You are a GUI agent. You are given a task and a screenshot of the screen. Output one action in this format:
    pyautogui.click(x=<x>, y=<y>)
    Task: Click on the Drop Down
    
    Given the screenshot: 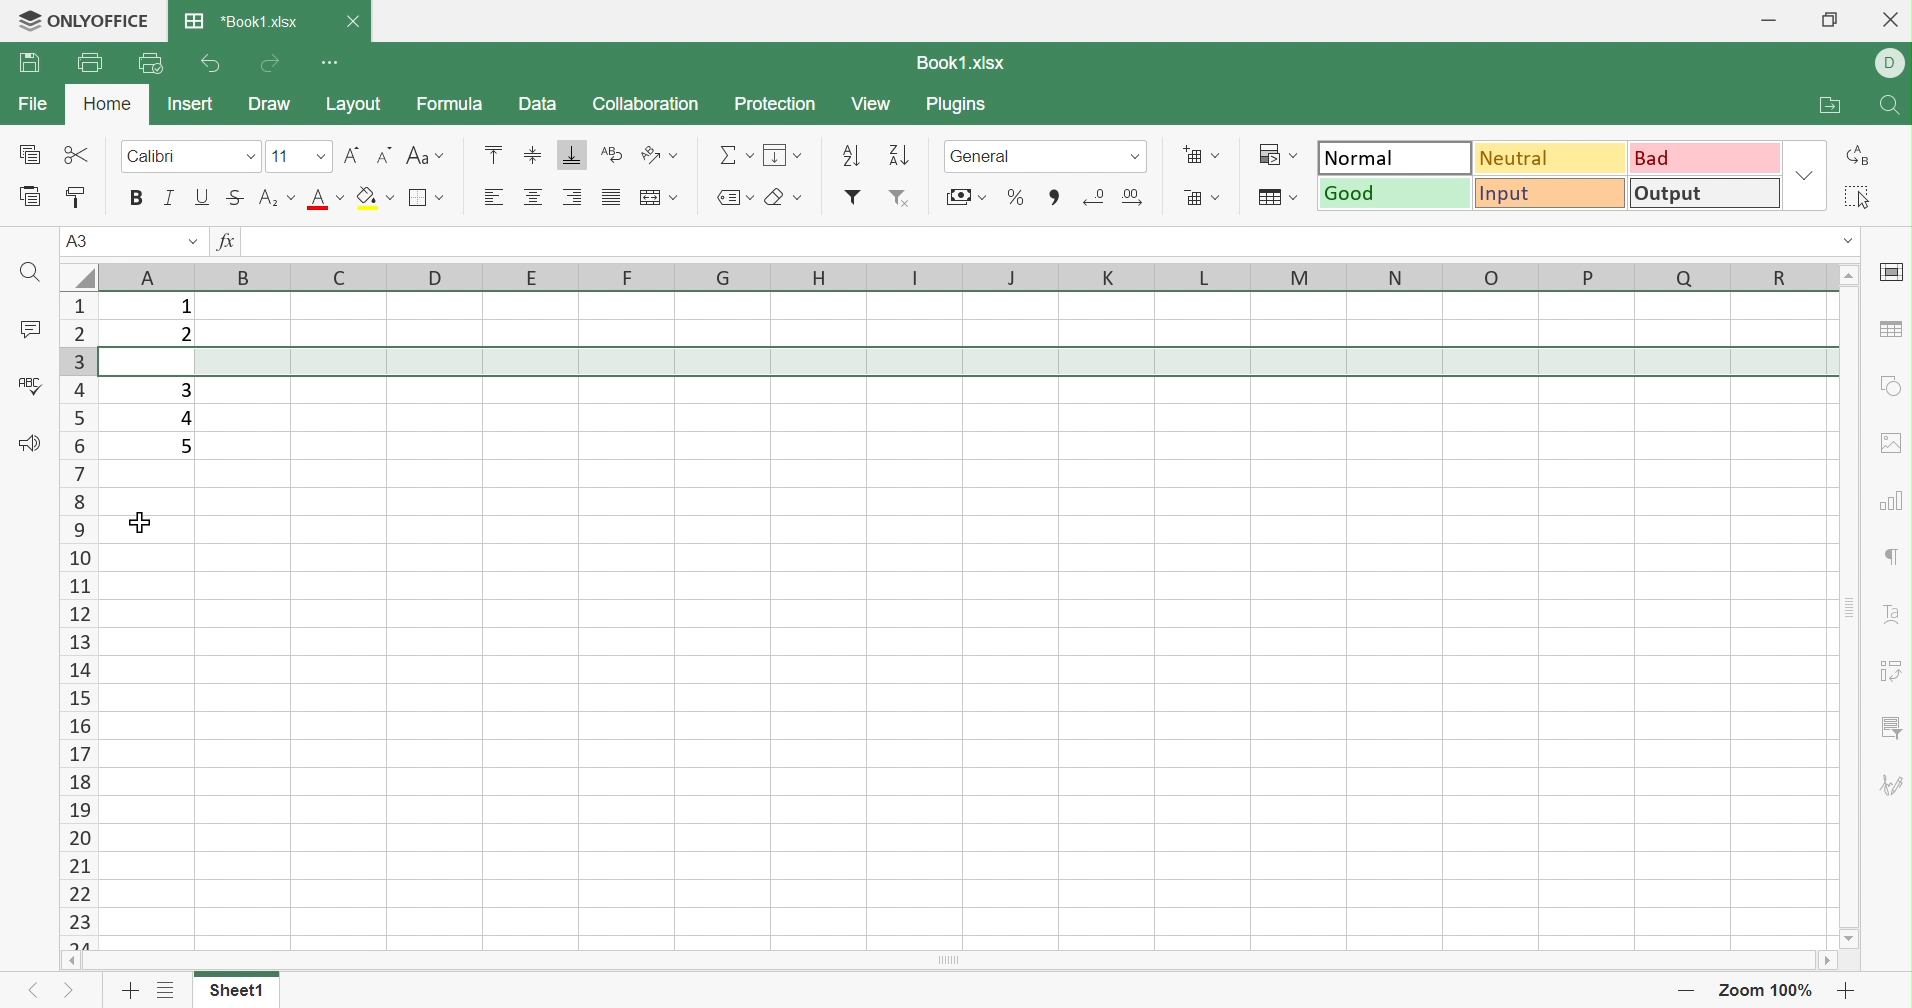 What is the action you would take?
    pyautogui.click(x=749, y=153)
    